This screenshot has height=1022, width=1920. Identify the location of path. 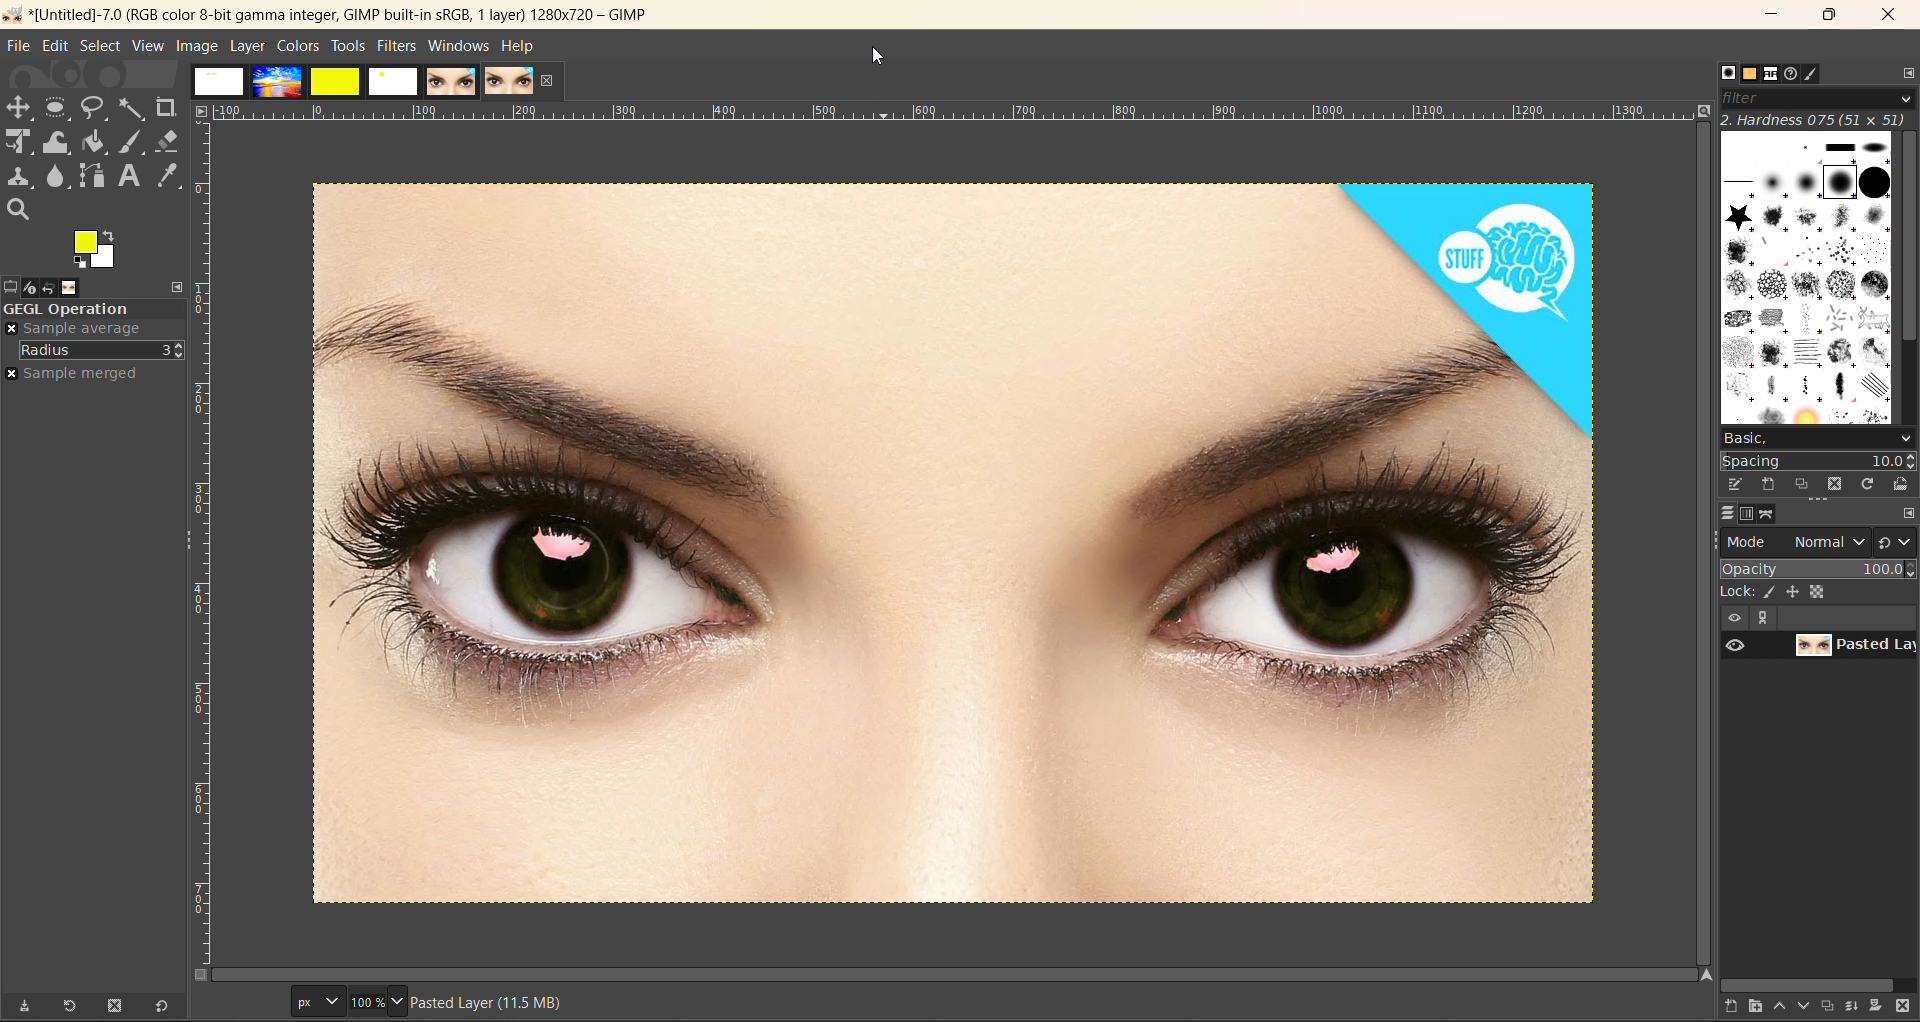
(1775, 516).